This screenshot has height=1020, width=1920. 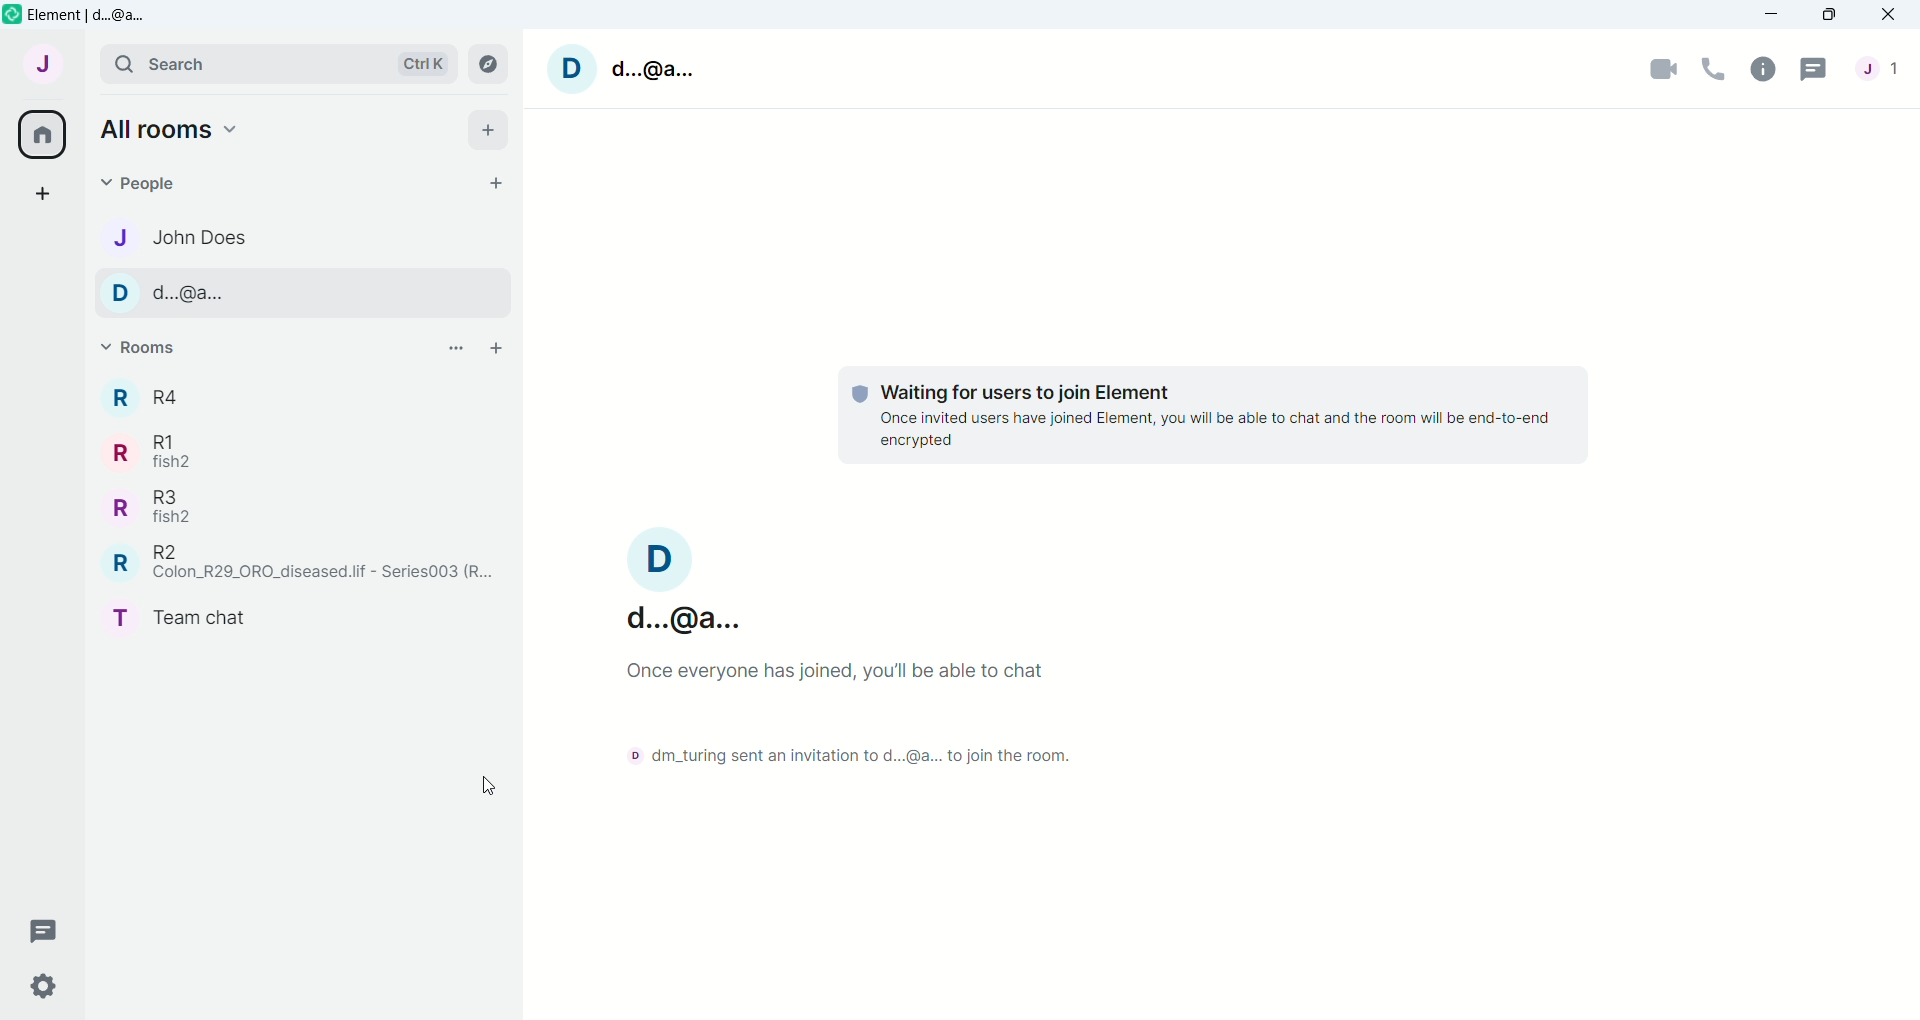 What do you see at coordinates (664, 557) in the screenshot?
I see `D` at bounding box center [664, 557].